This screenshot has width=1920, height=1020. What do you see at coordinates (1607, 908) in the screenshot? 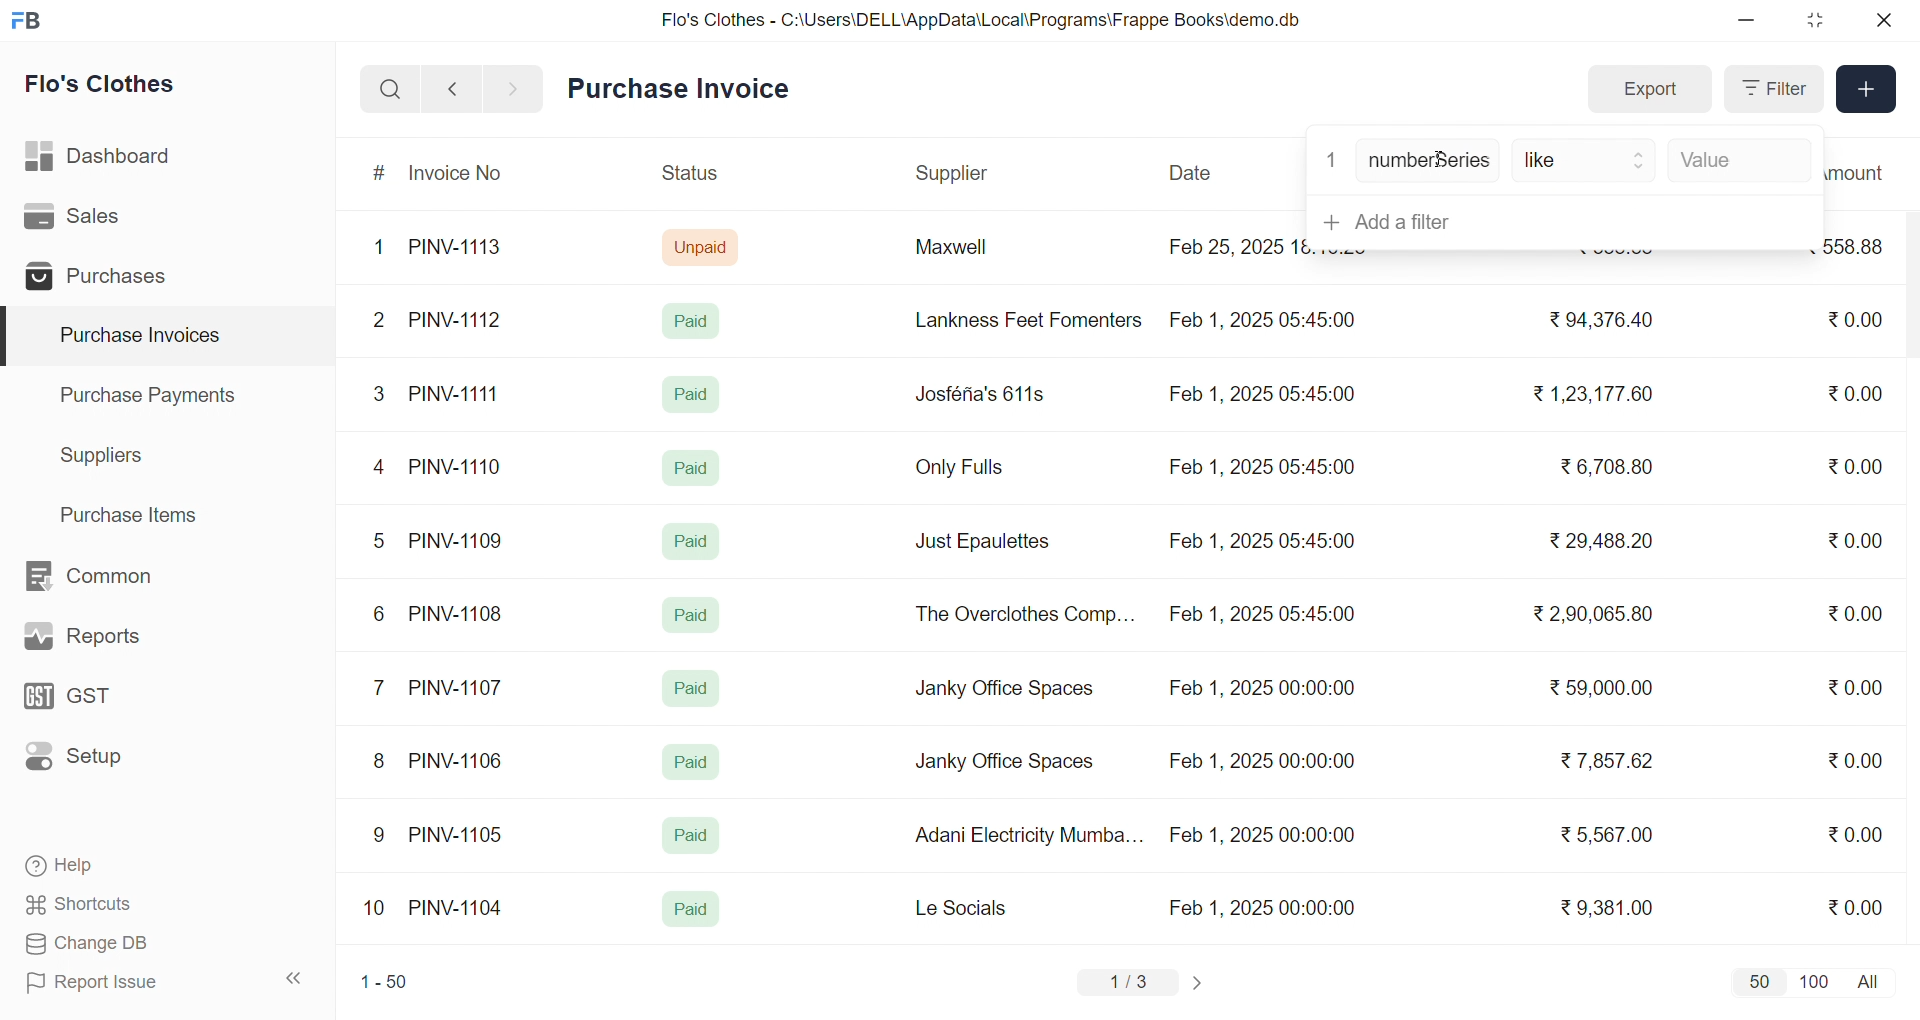
I see `₹9,381.00` at bounding box center [1607, 908].